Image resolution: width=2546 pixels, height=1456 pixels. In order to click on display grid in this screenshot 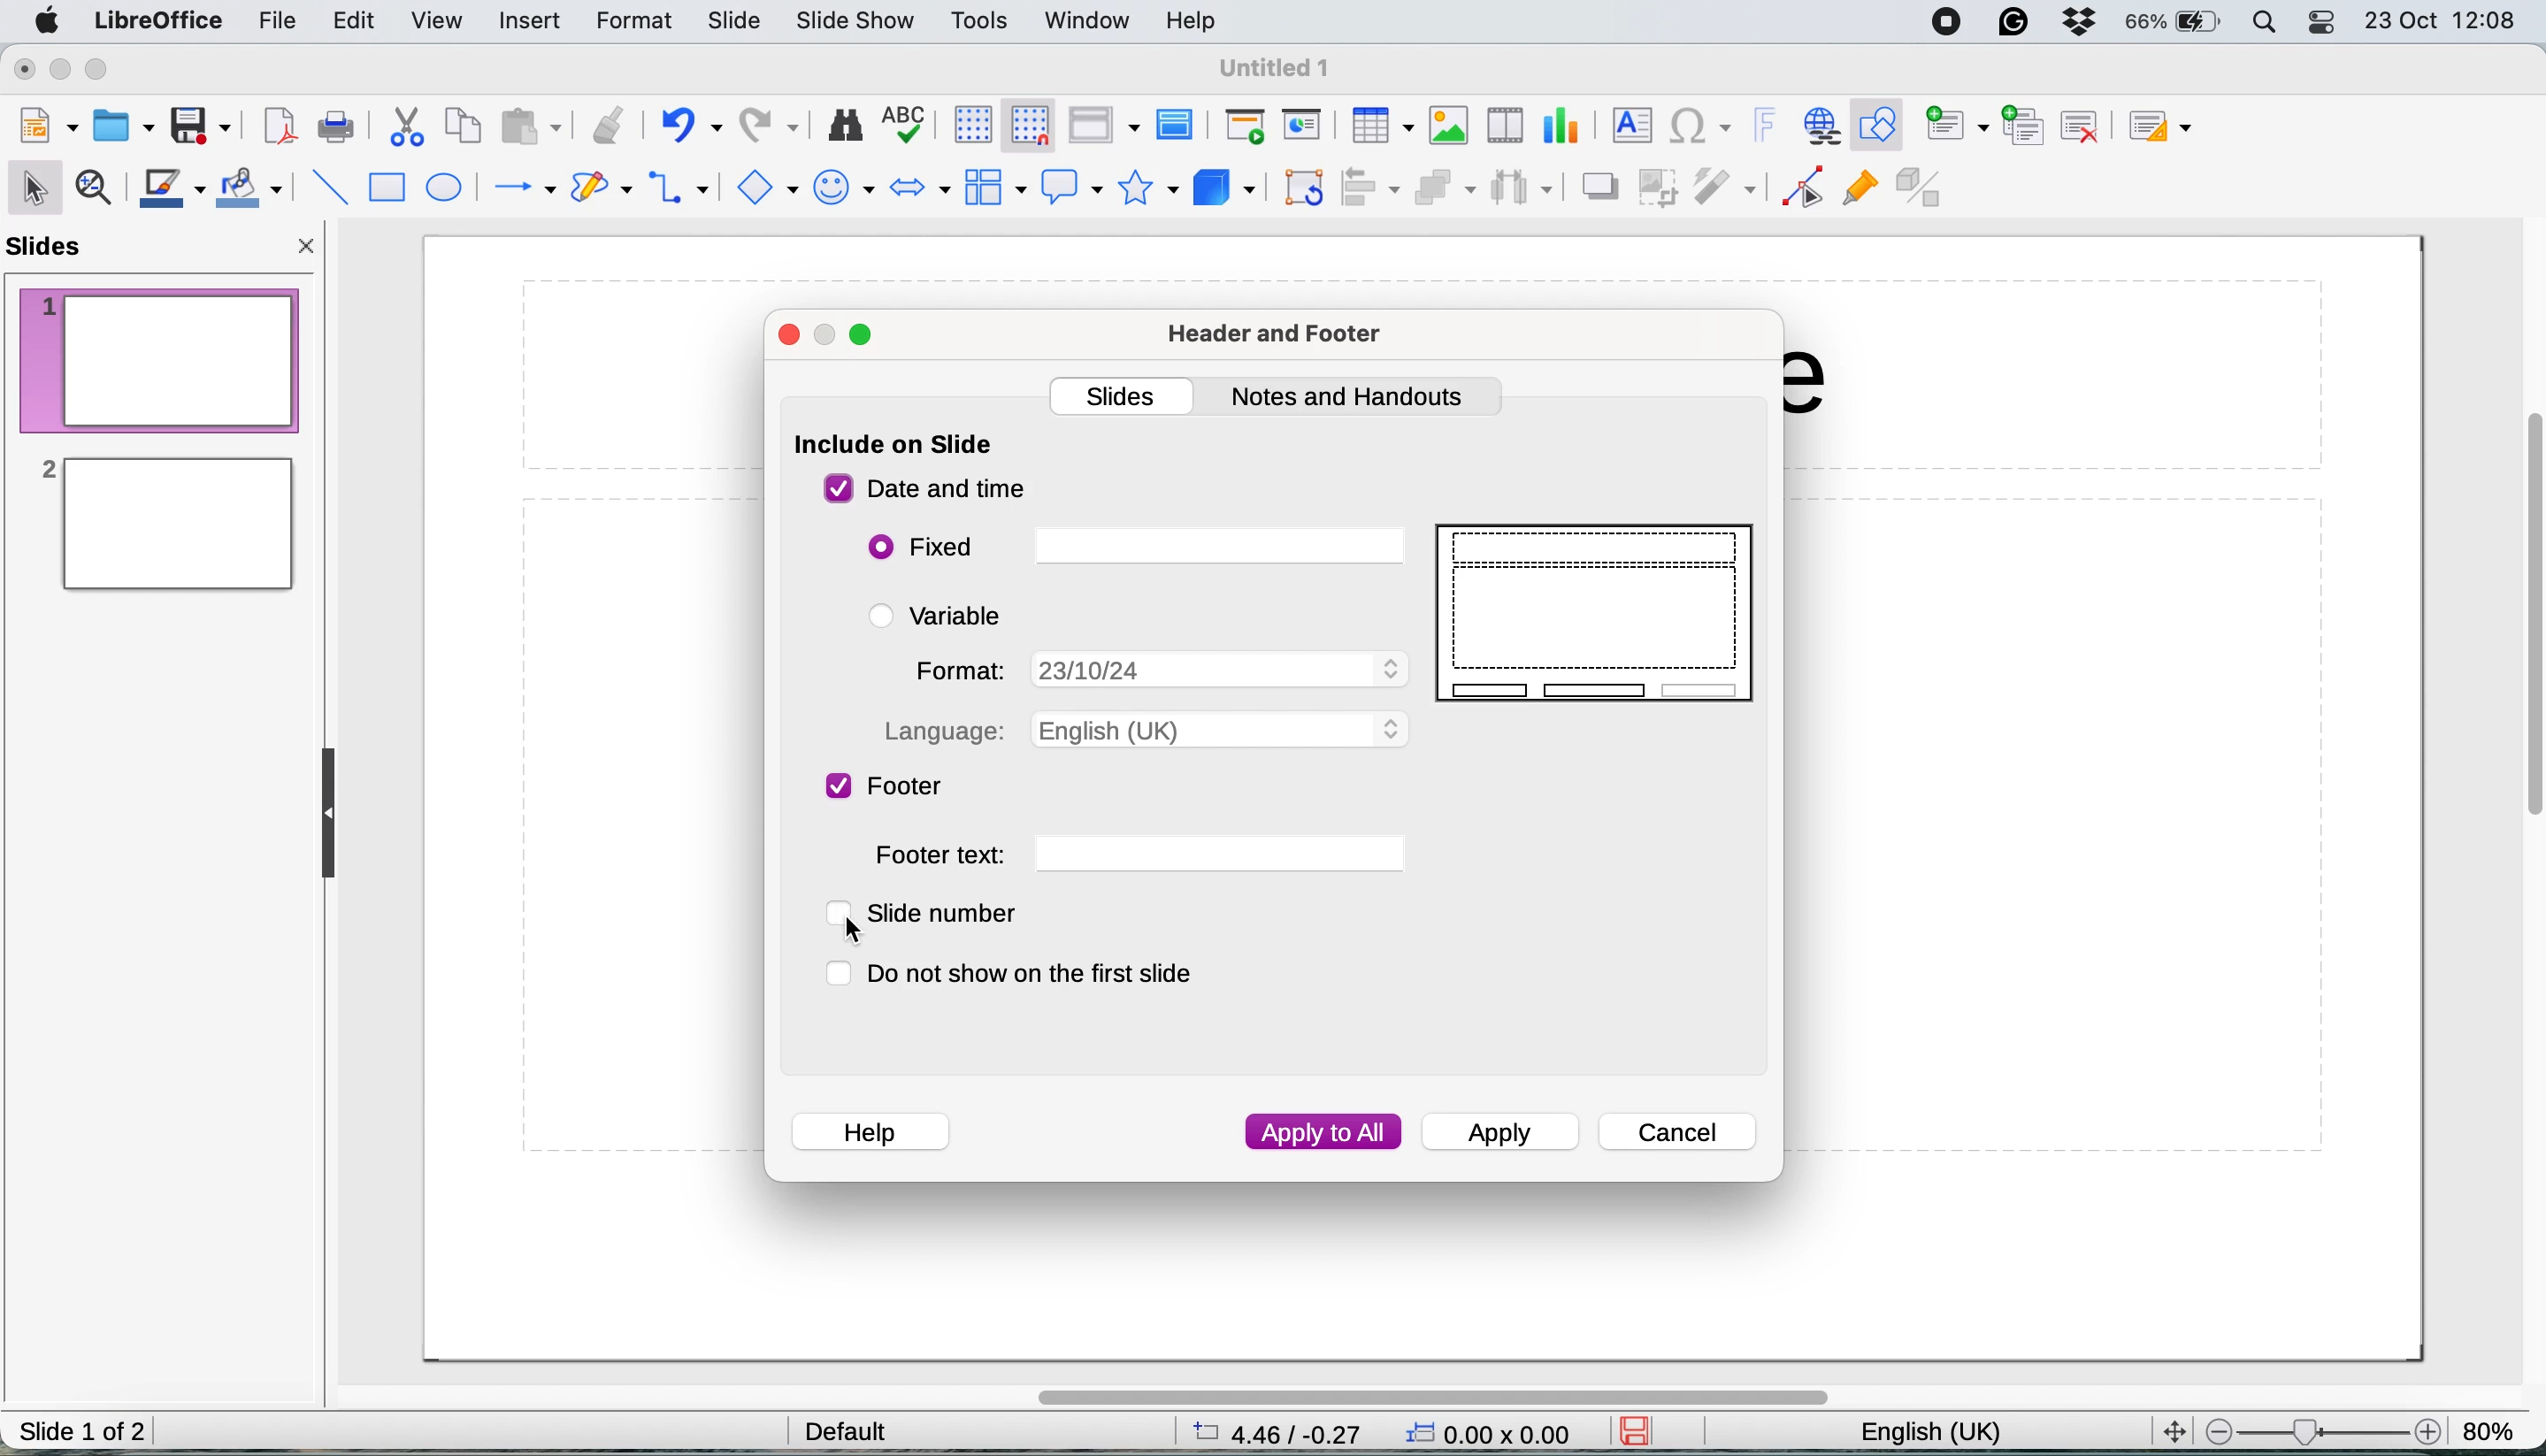, I will do `click(966, 123)`.